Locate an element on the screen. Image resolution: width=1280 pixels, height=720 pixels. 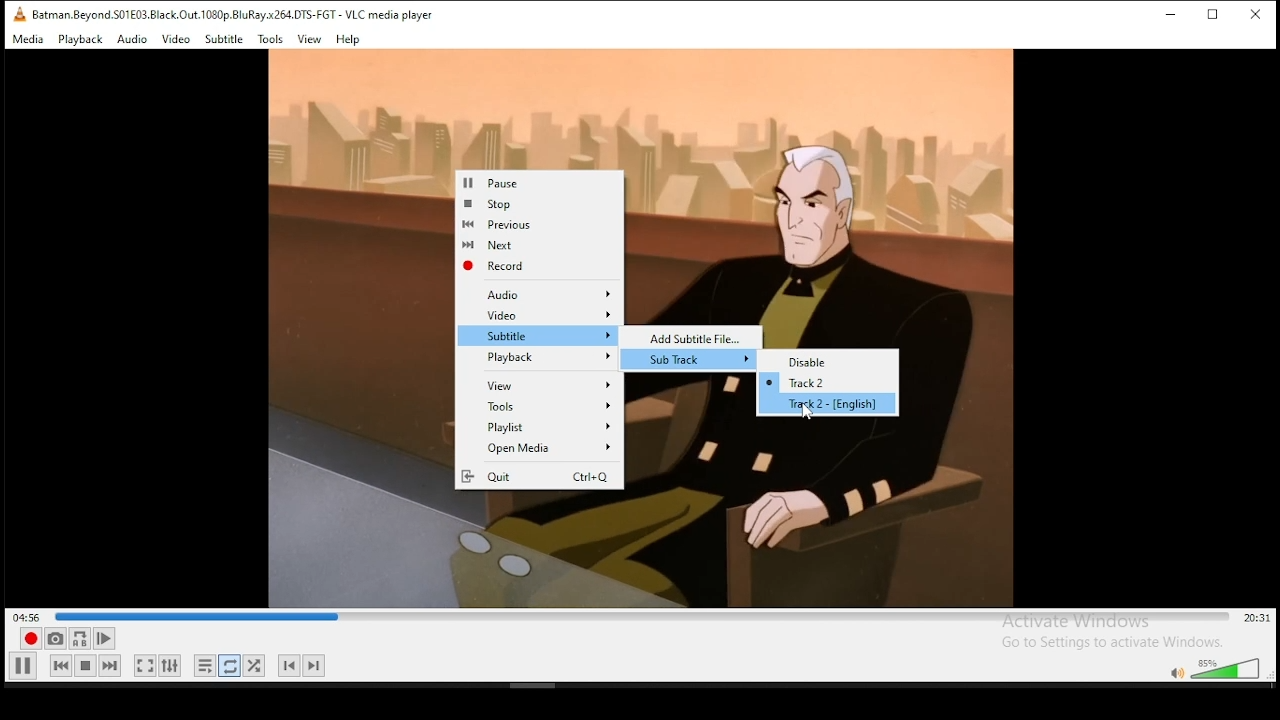
Help is located at coordinates (349, 41).